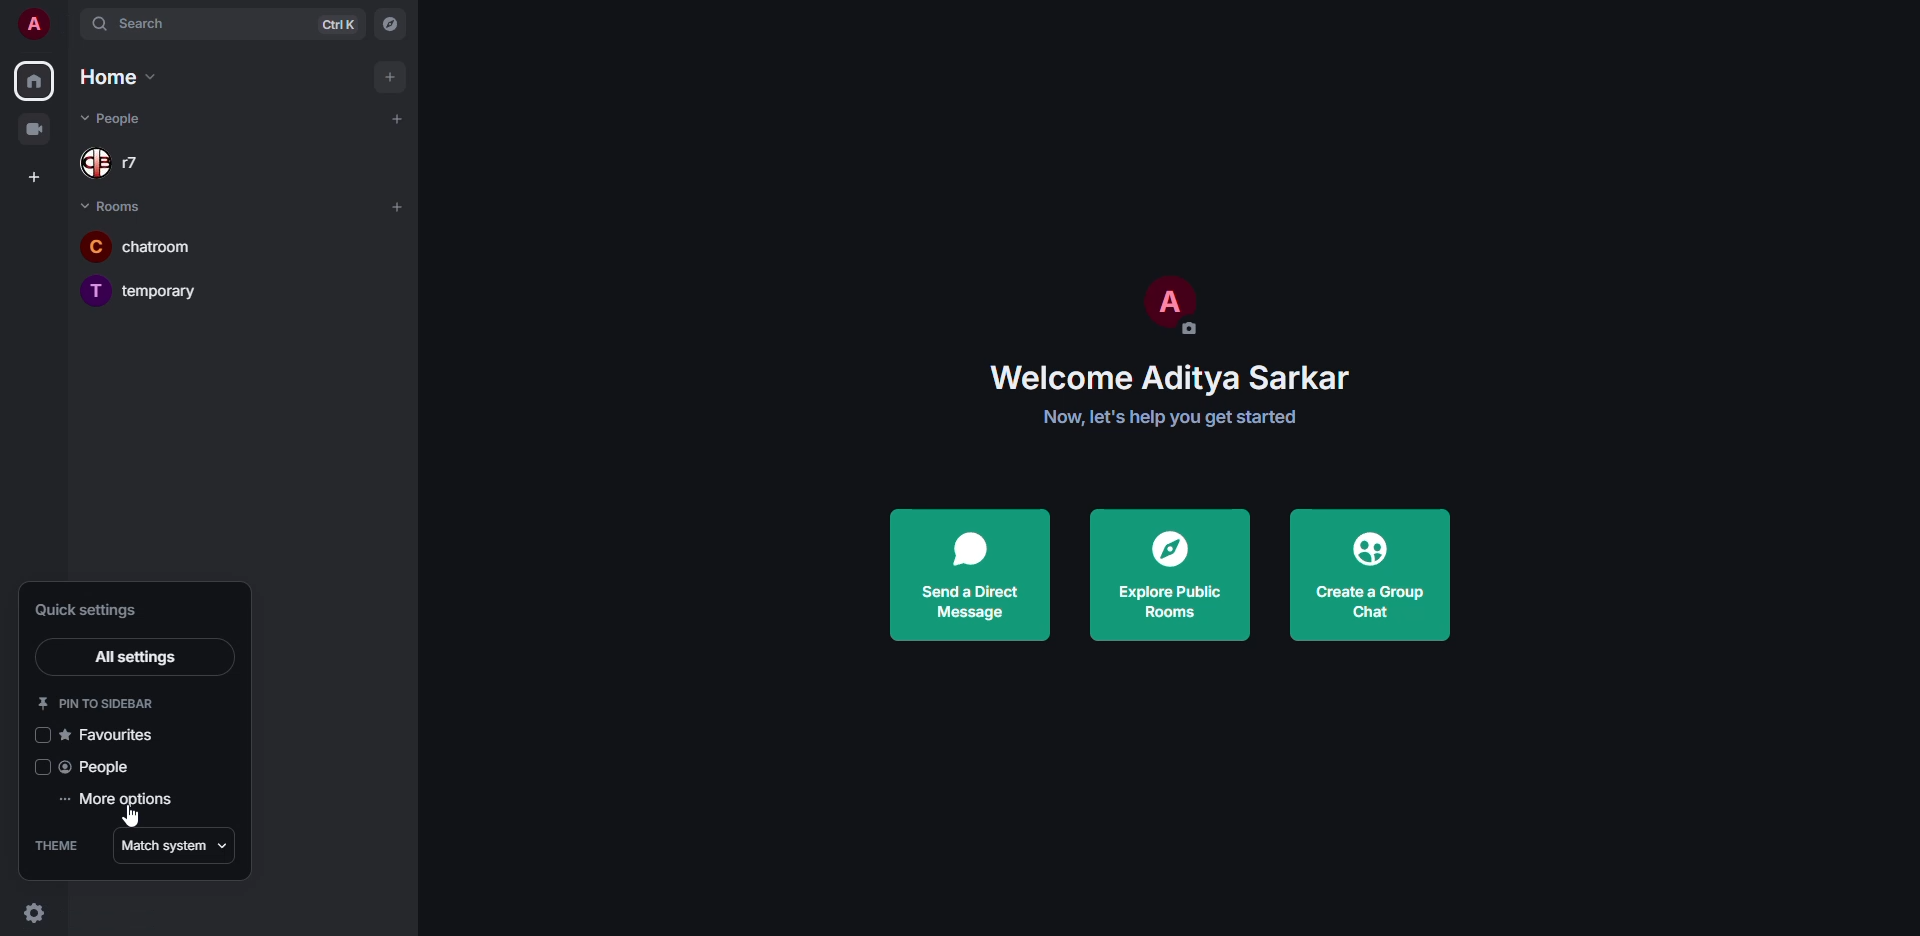 This screenshot has height=936, width=1920. What do you see at coordinates (1173, 571) in the screenshot?
I see `explore public rooms` at bounding box center [1173, 571].